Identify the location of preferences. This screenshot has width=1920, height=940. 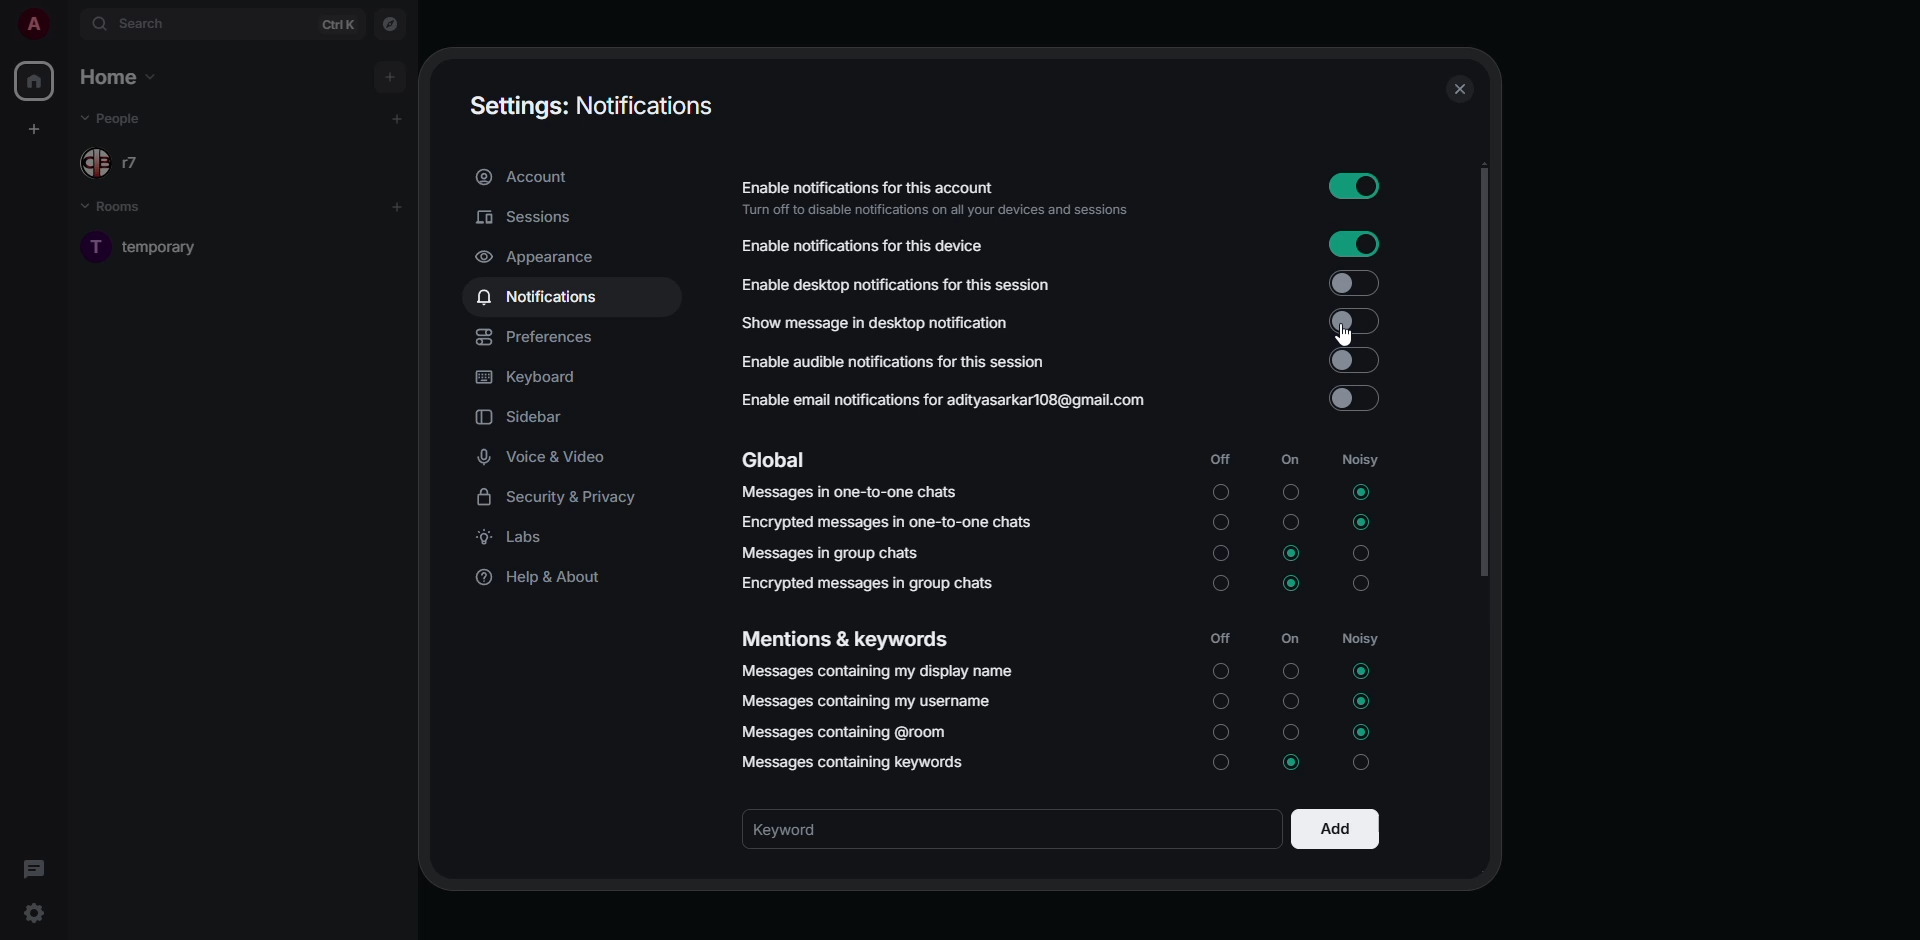
(541, 338).